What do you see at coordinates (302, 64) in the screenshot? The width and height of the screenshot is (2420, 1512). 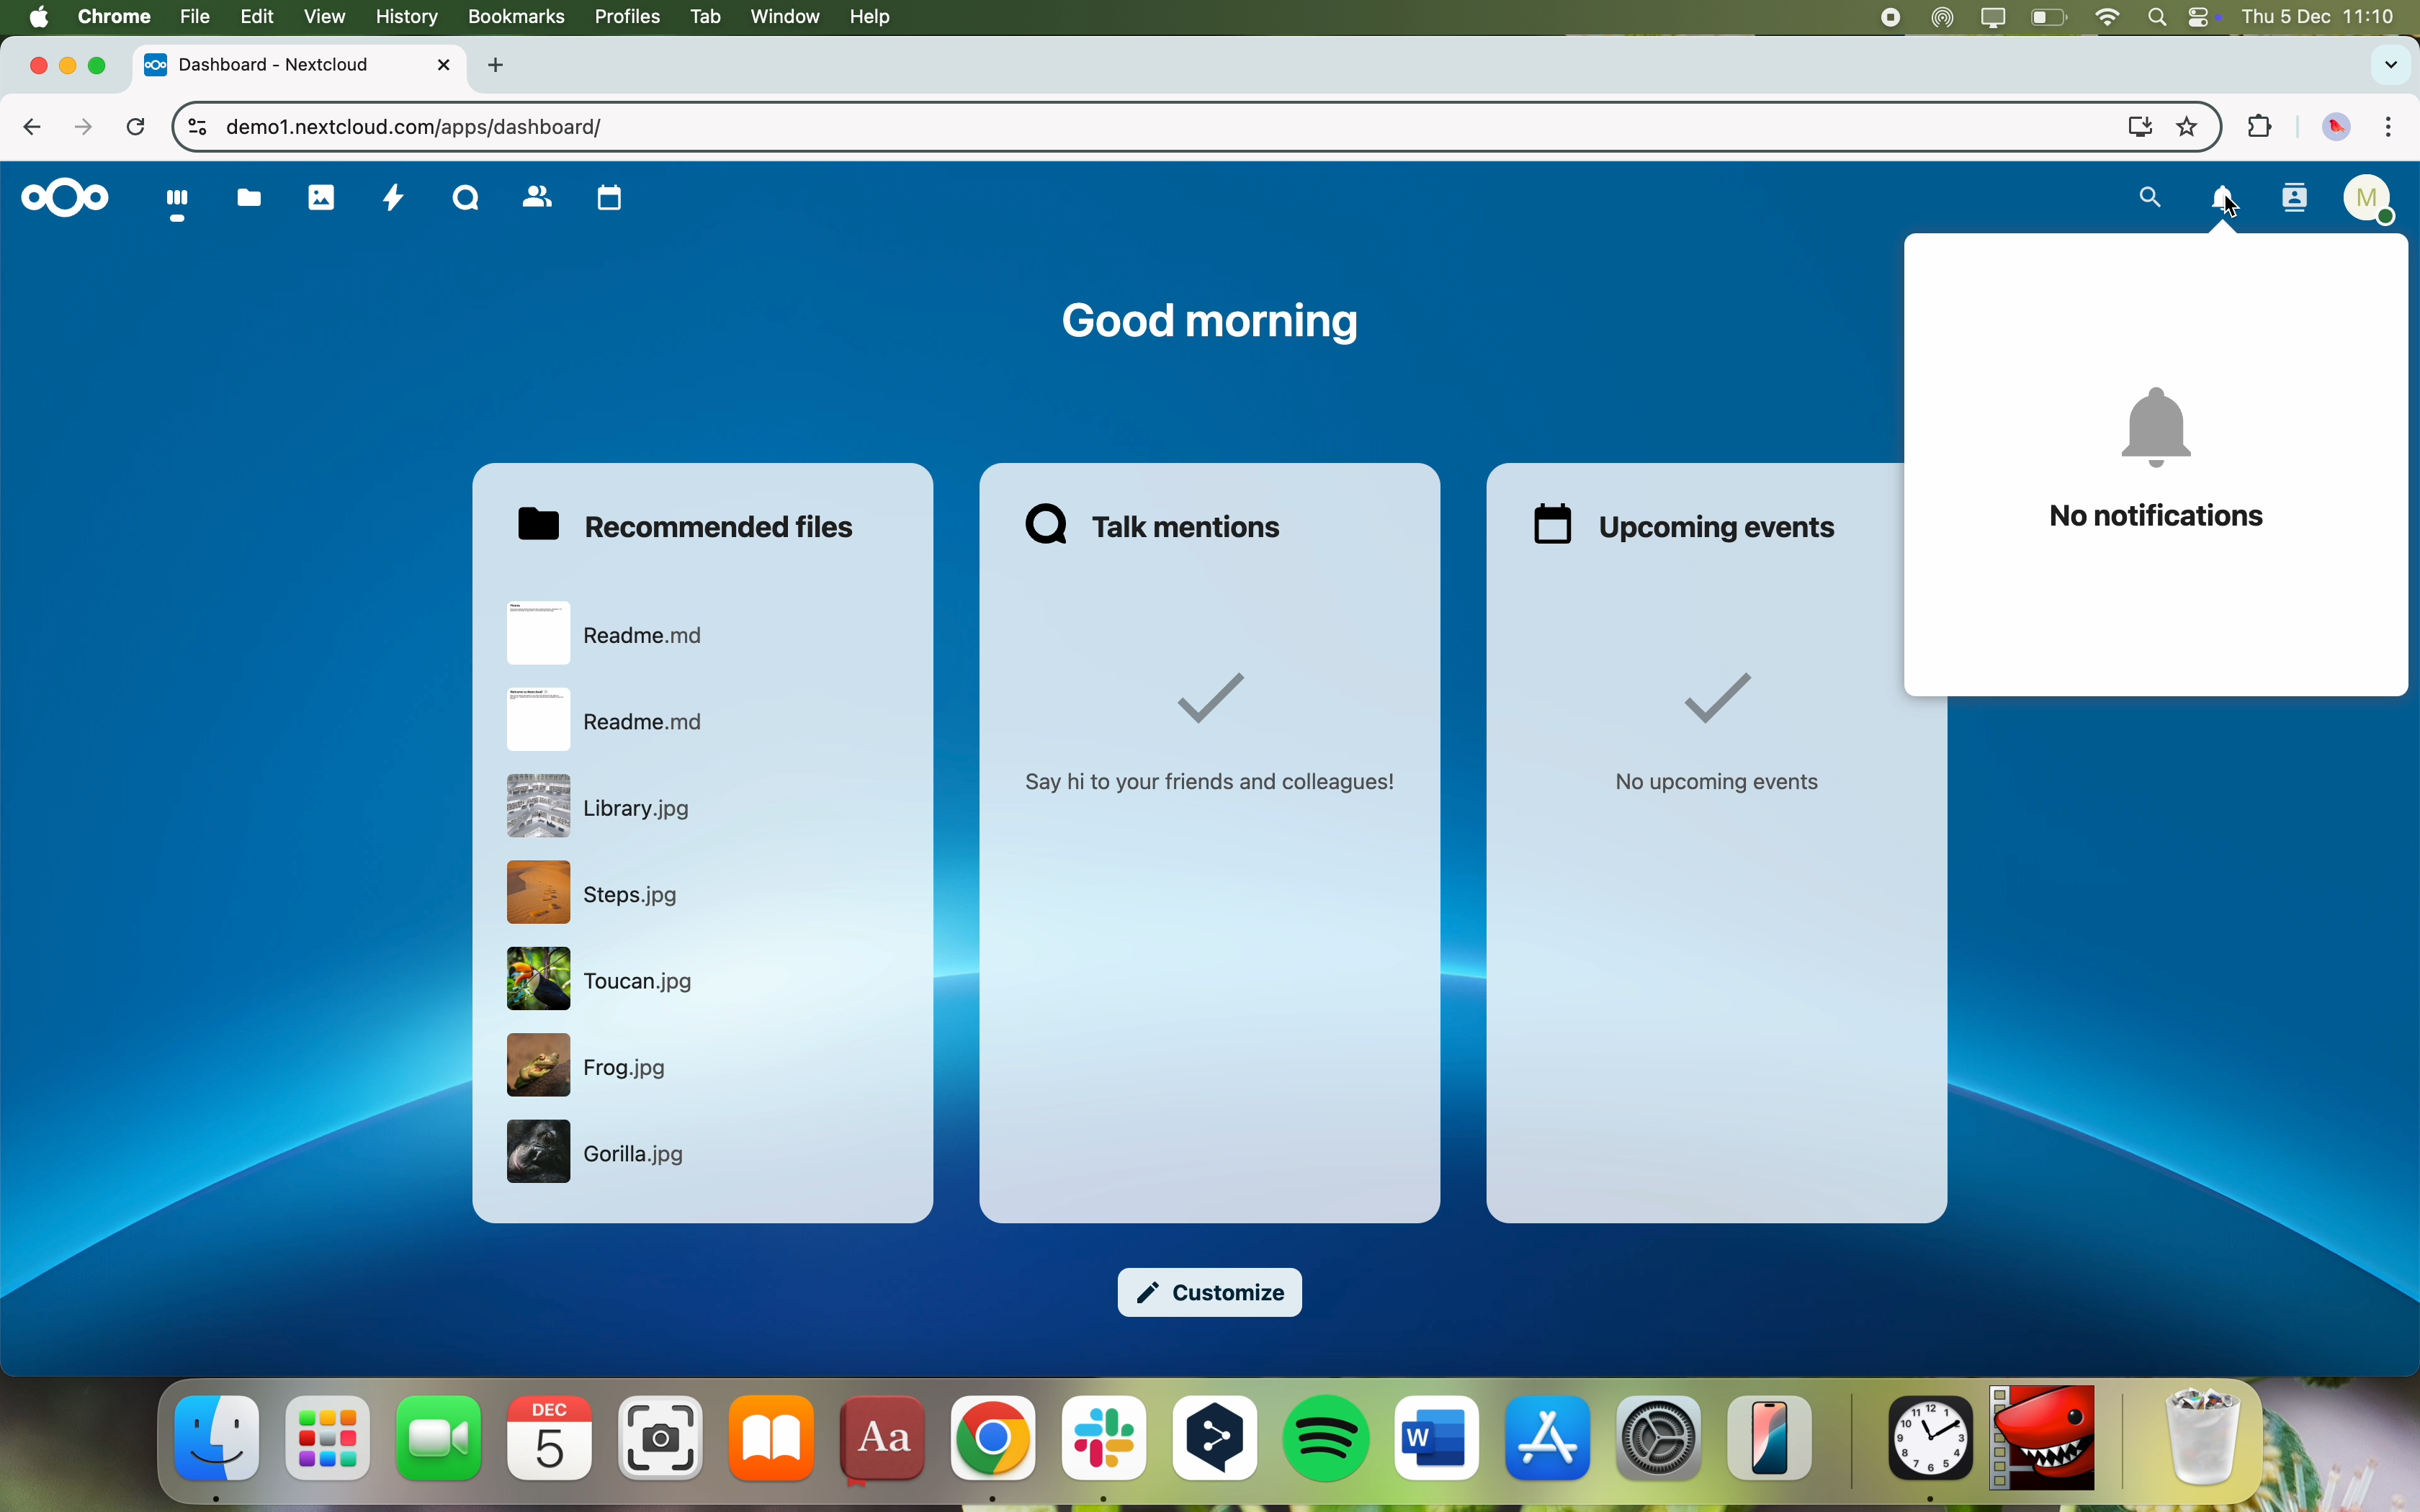 I see `tab` at bounding box center [302, 64].